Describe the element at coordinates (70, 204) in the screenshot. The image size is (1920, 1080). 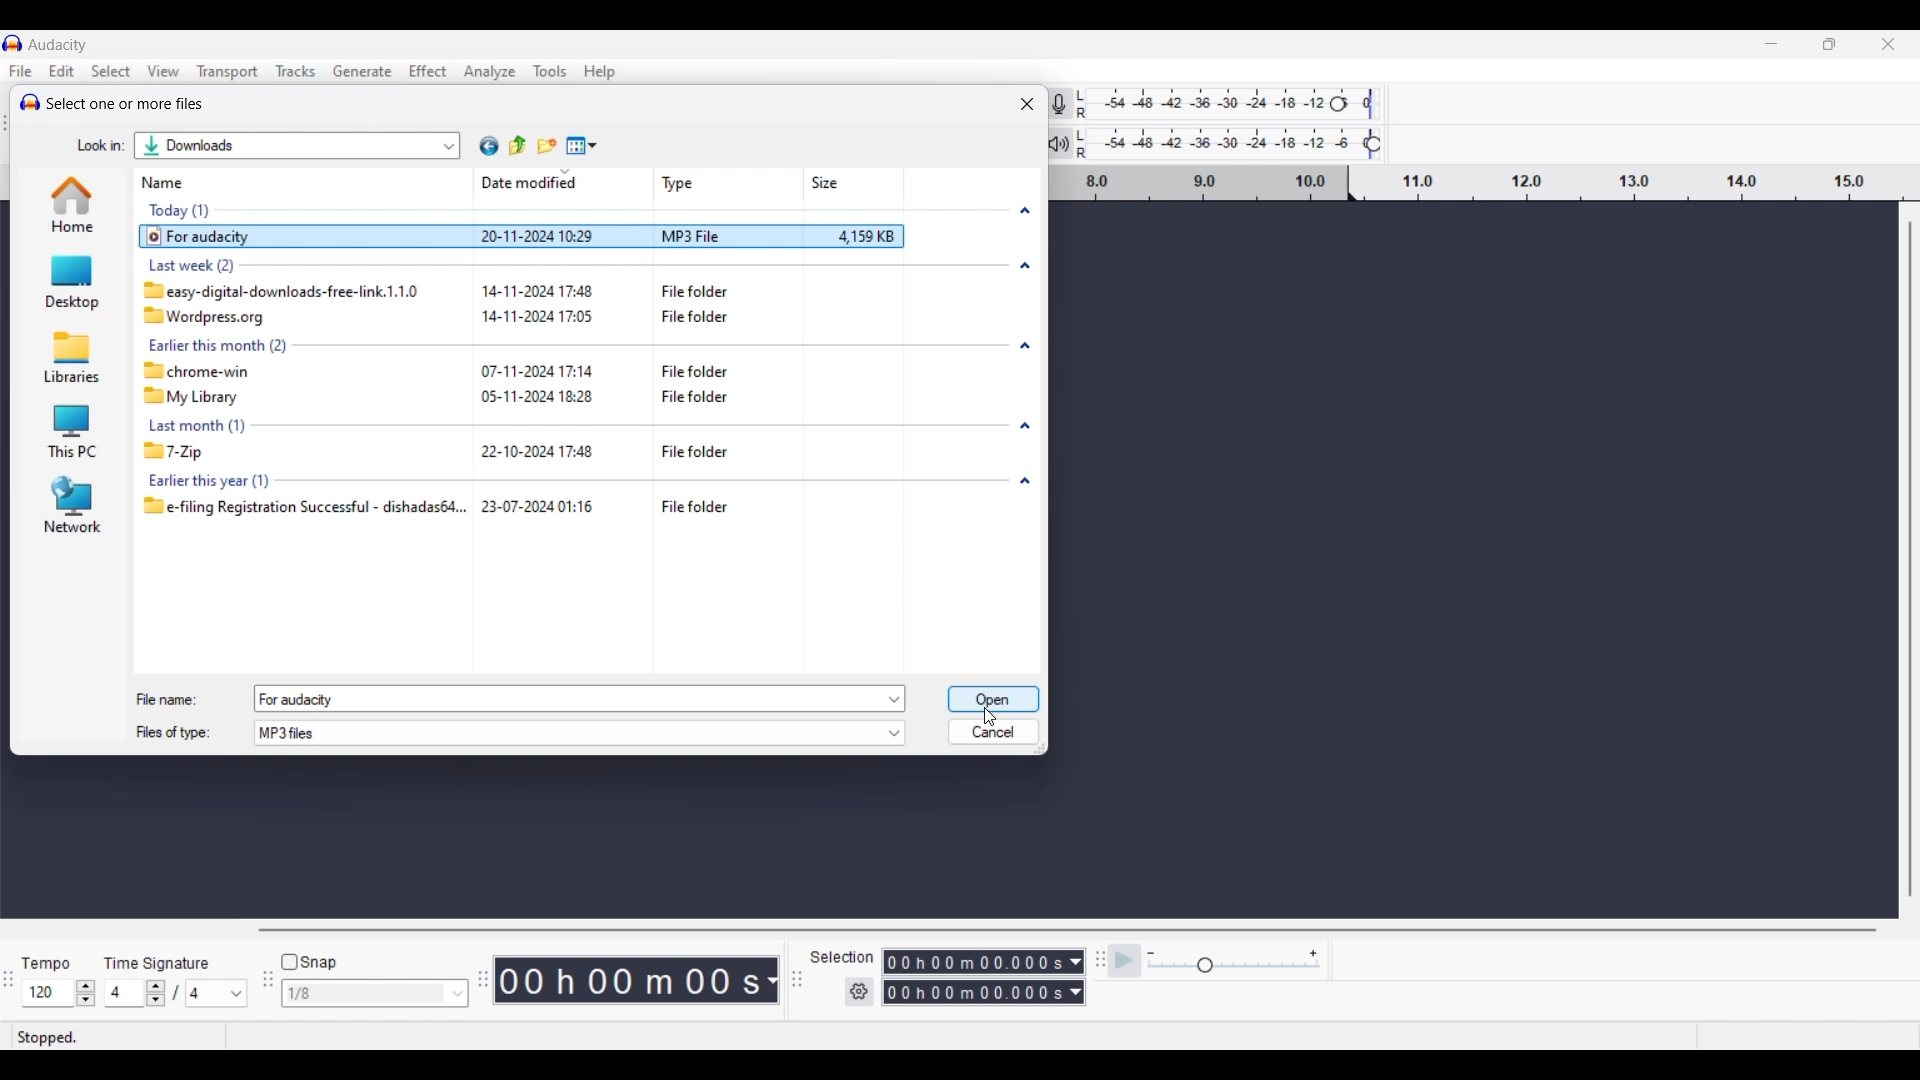
I see `Home folder` at that location.